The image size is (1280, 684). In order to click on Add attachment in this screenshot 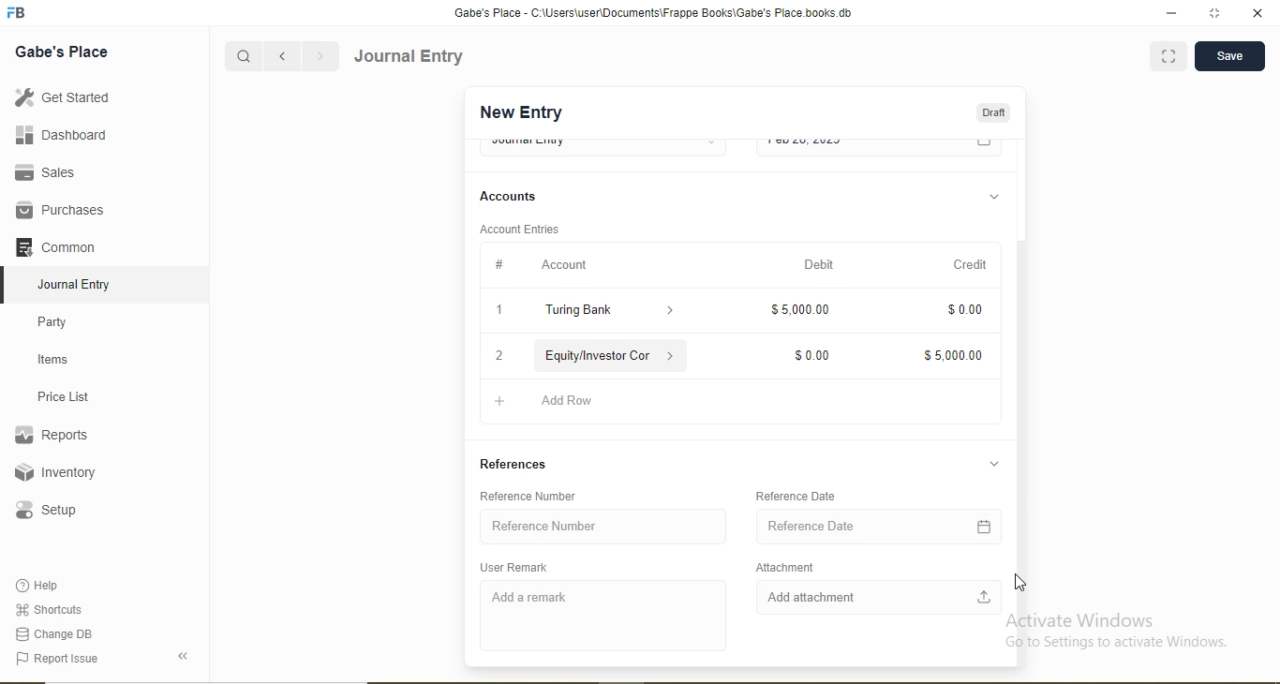, I will do `click(811, 597)`.